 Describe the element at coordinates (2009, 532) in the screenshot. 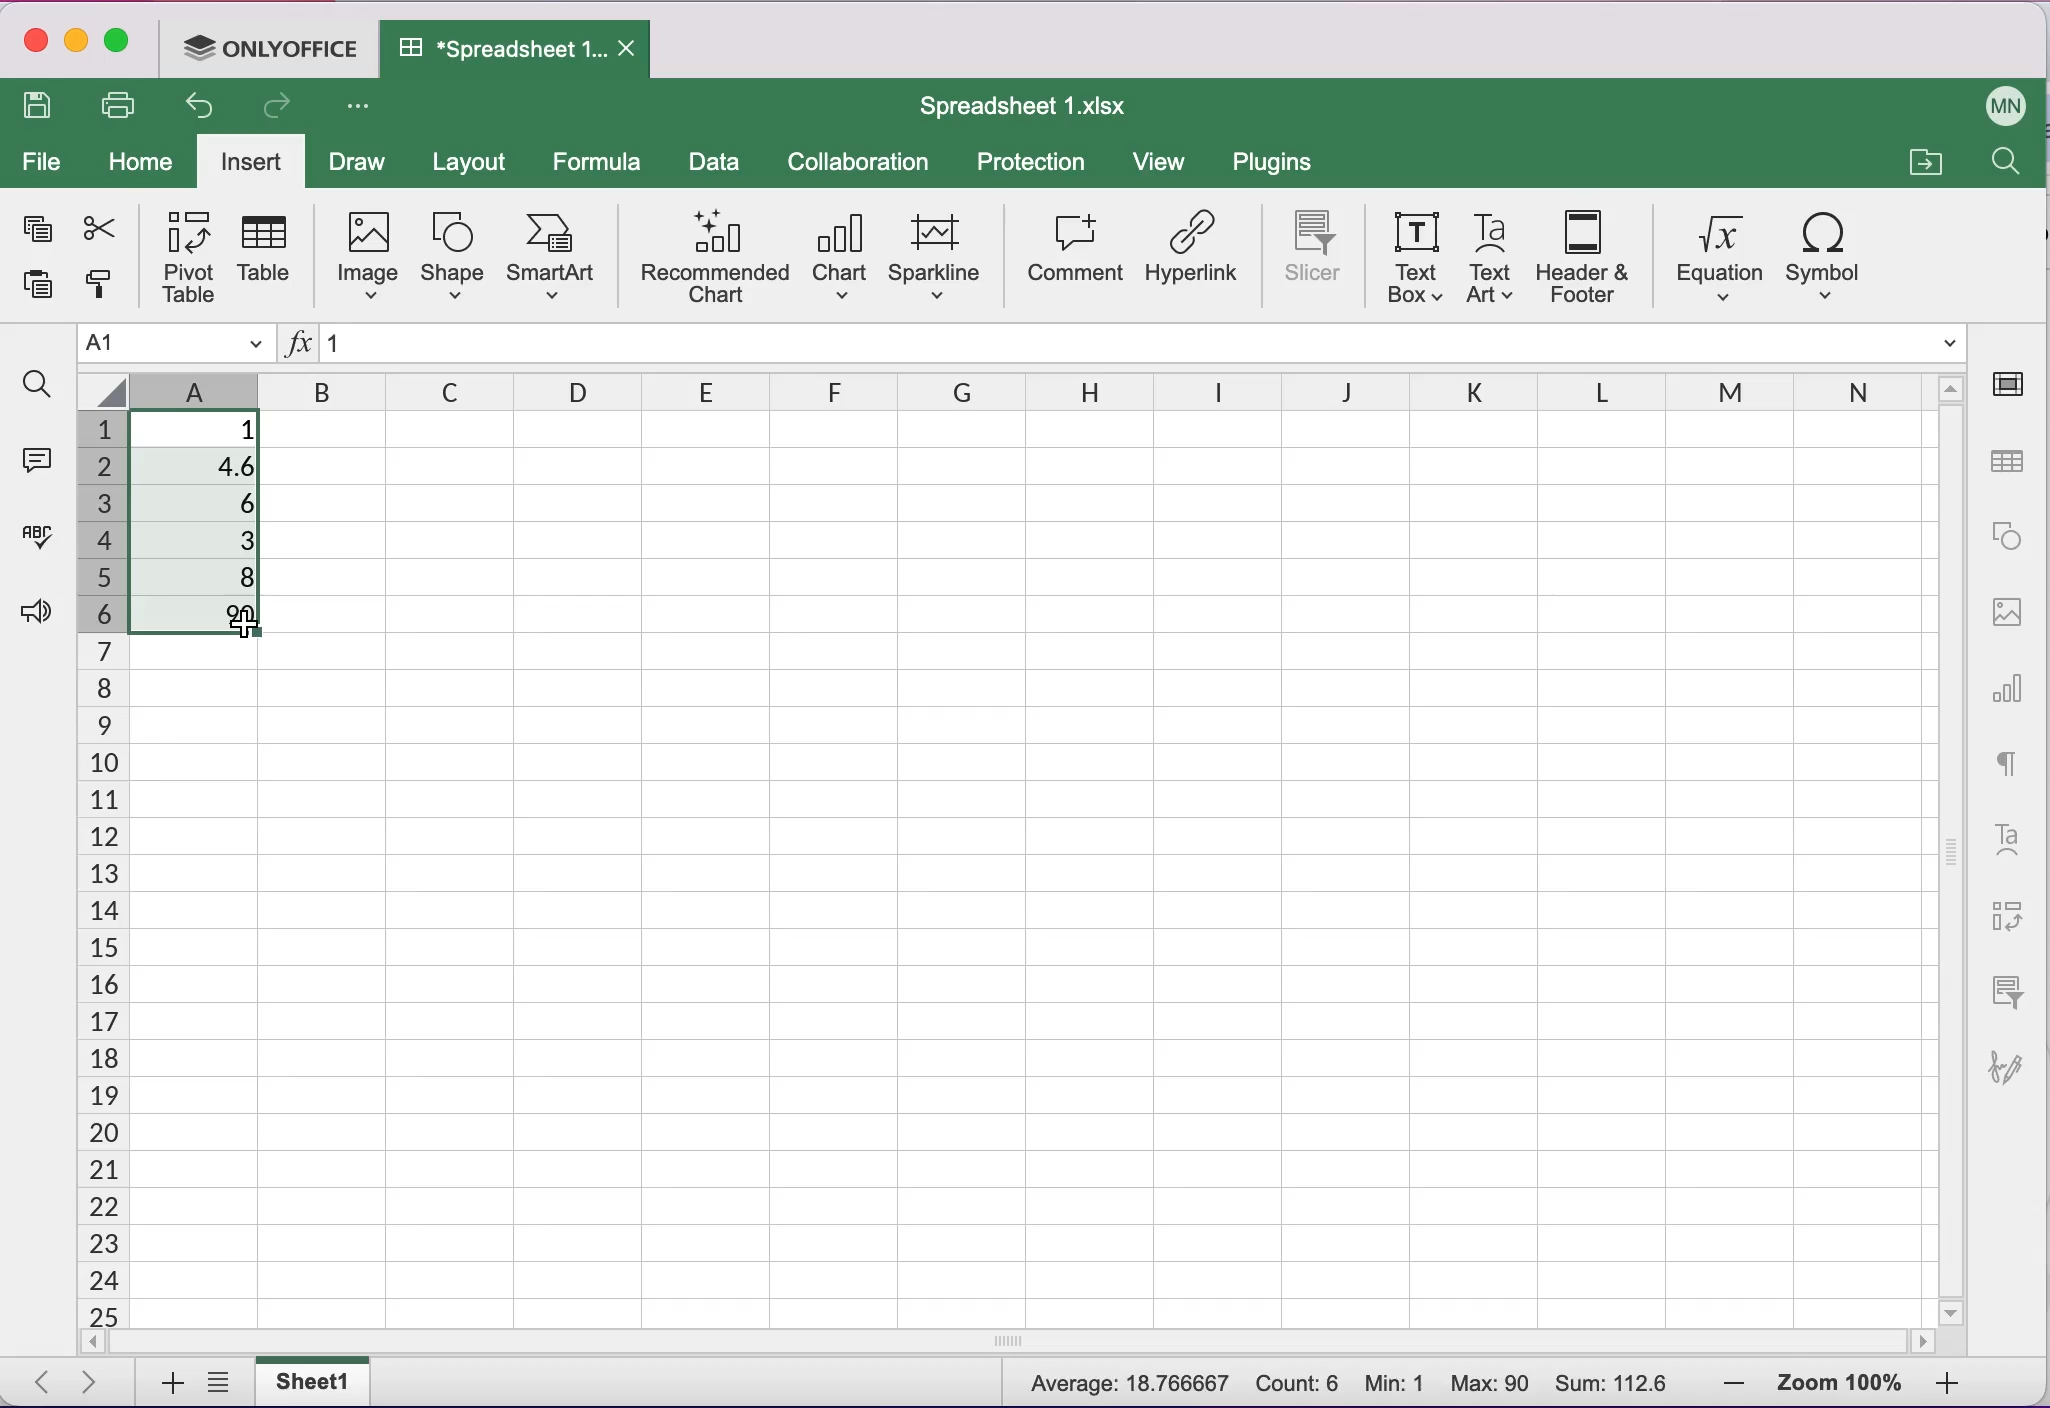

I see `shape` at that location.